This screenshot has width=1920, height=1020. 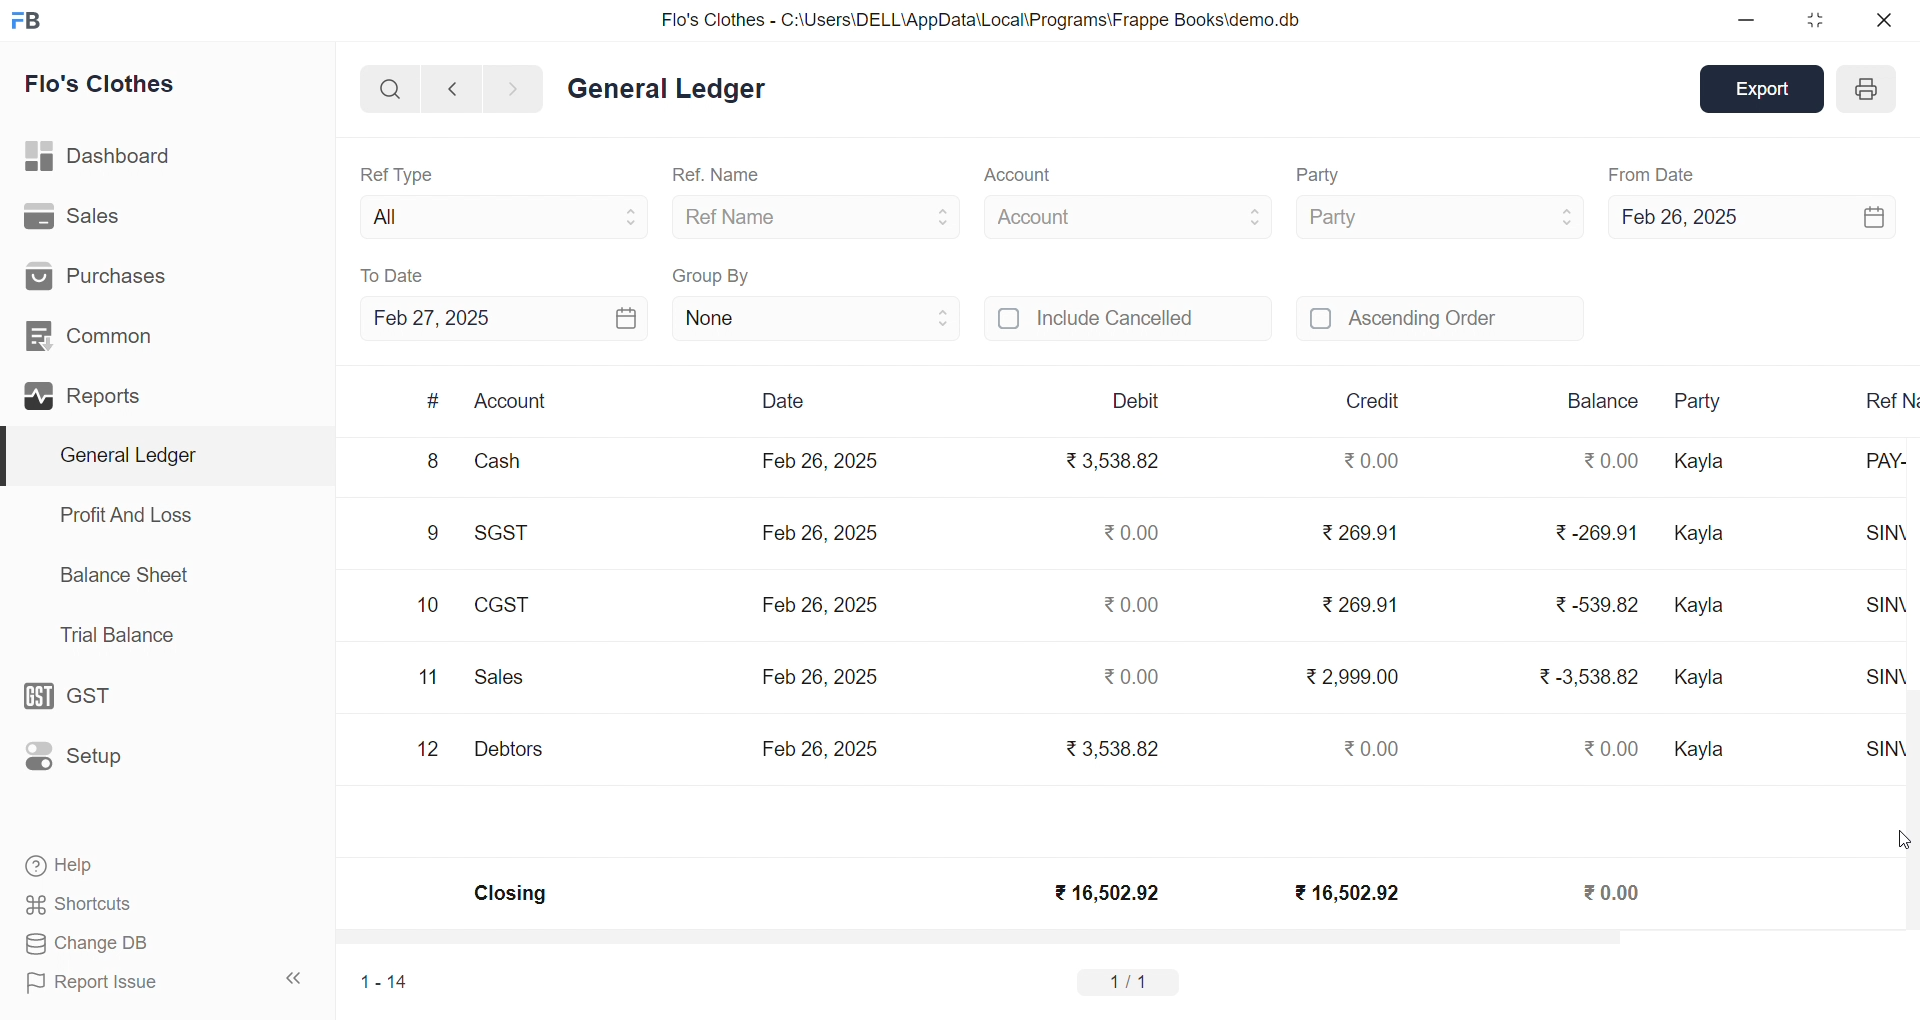 I want to click on ₹ 0.00, so click(x=1608, y=460).